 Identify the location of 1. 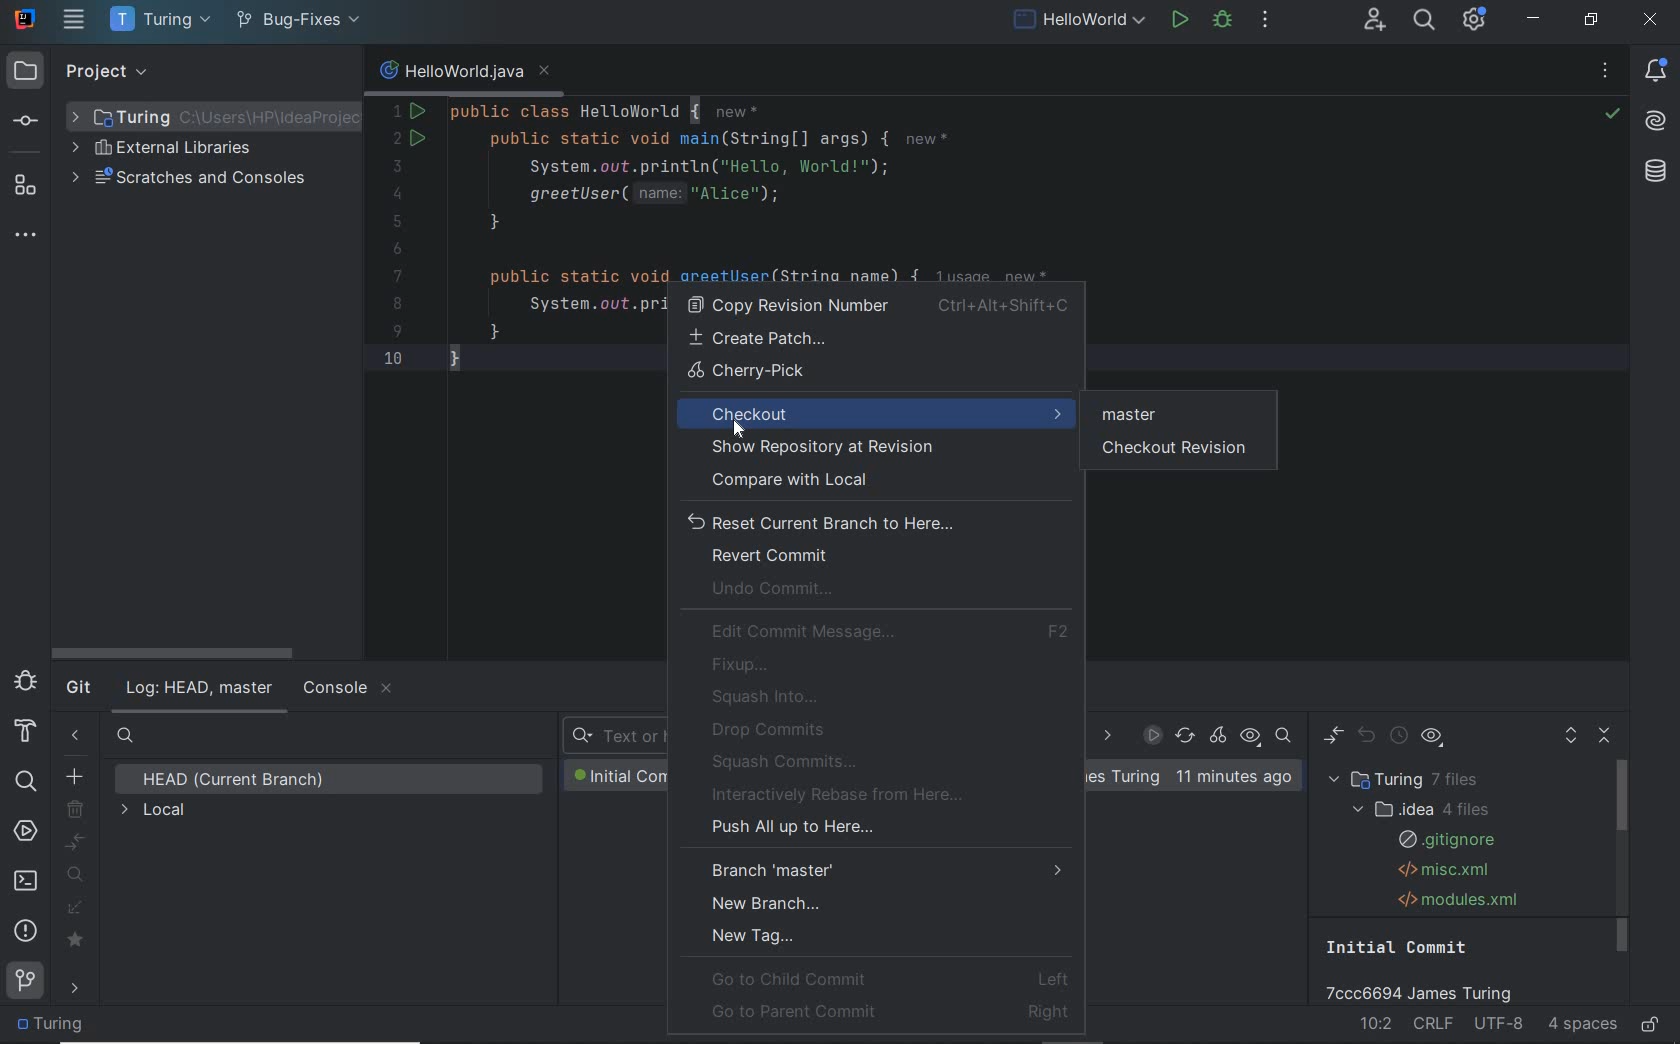
(397, 112).